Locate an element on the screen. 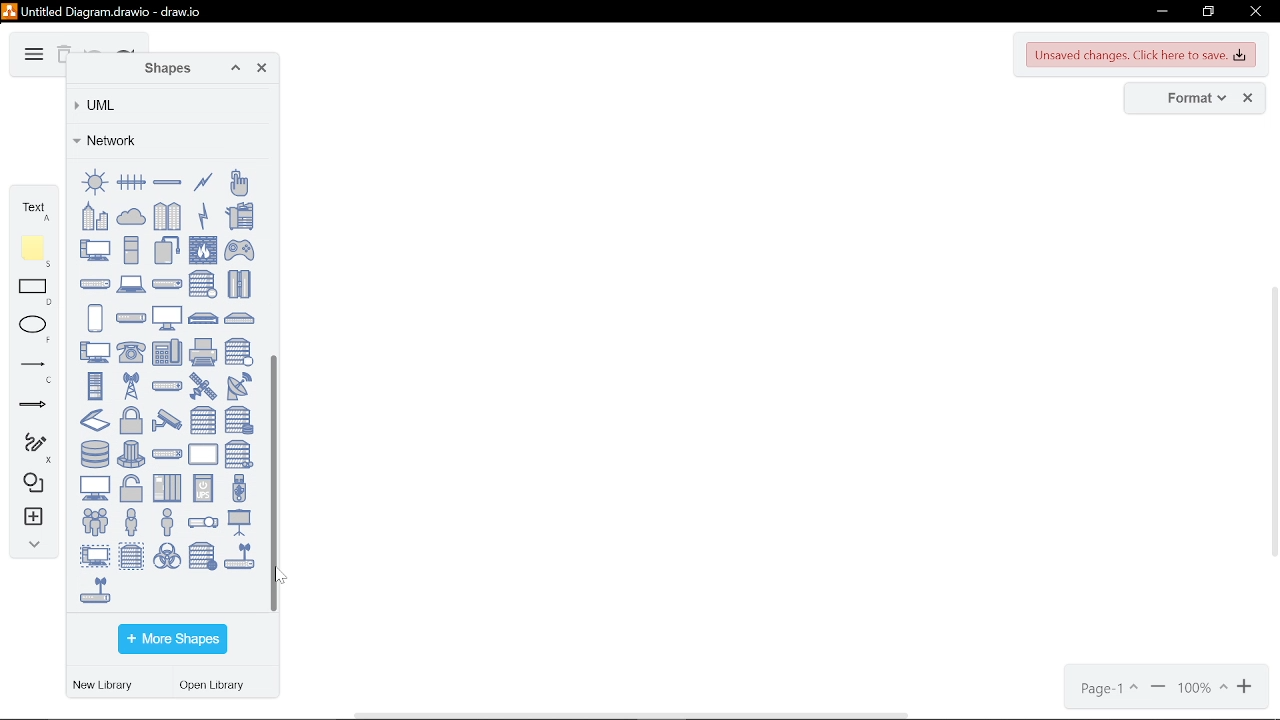 This screenshot has height=720, width=1280. biometric reader is located at coordinates (238, 182).